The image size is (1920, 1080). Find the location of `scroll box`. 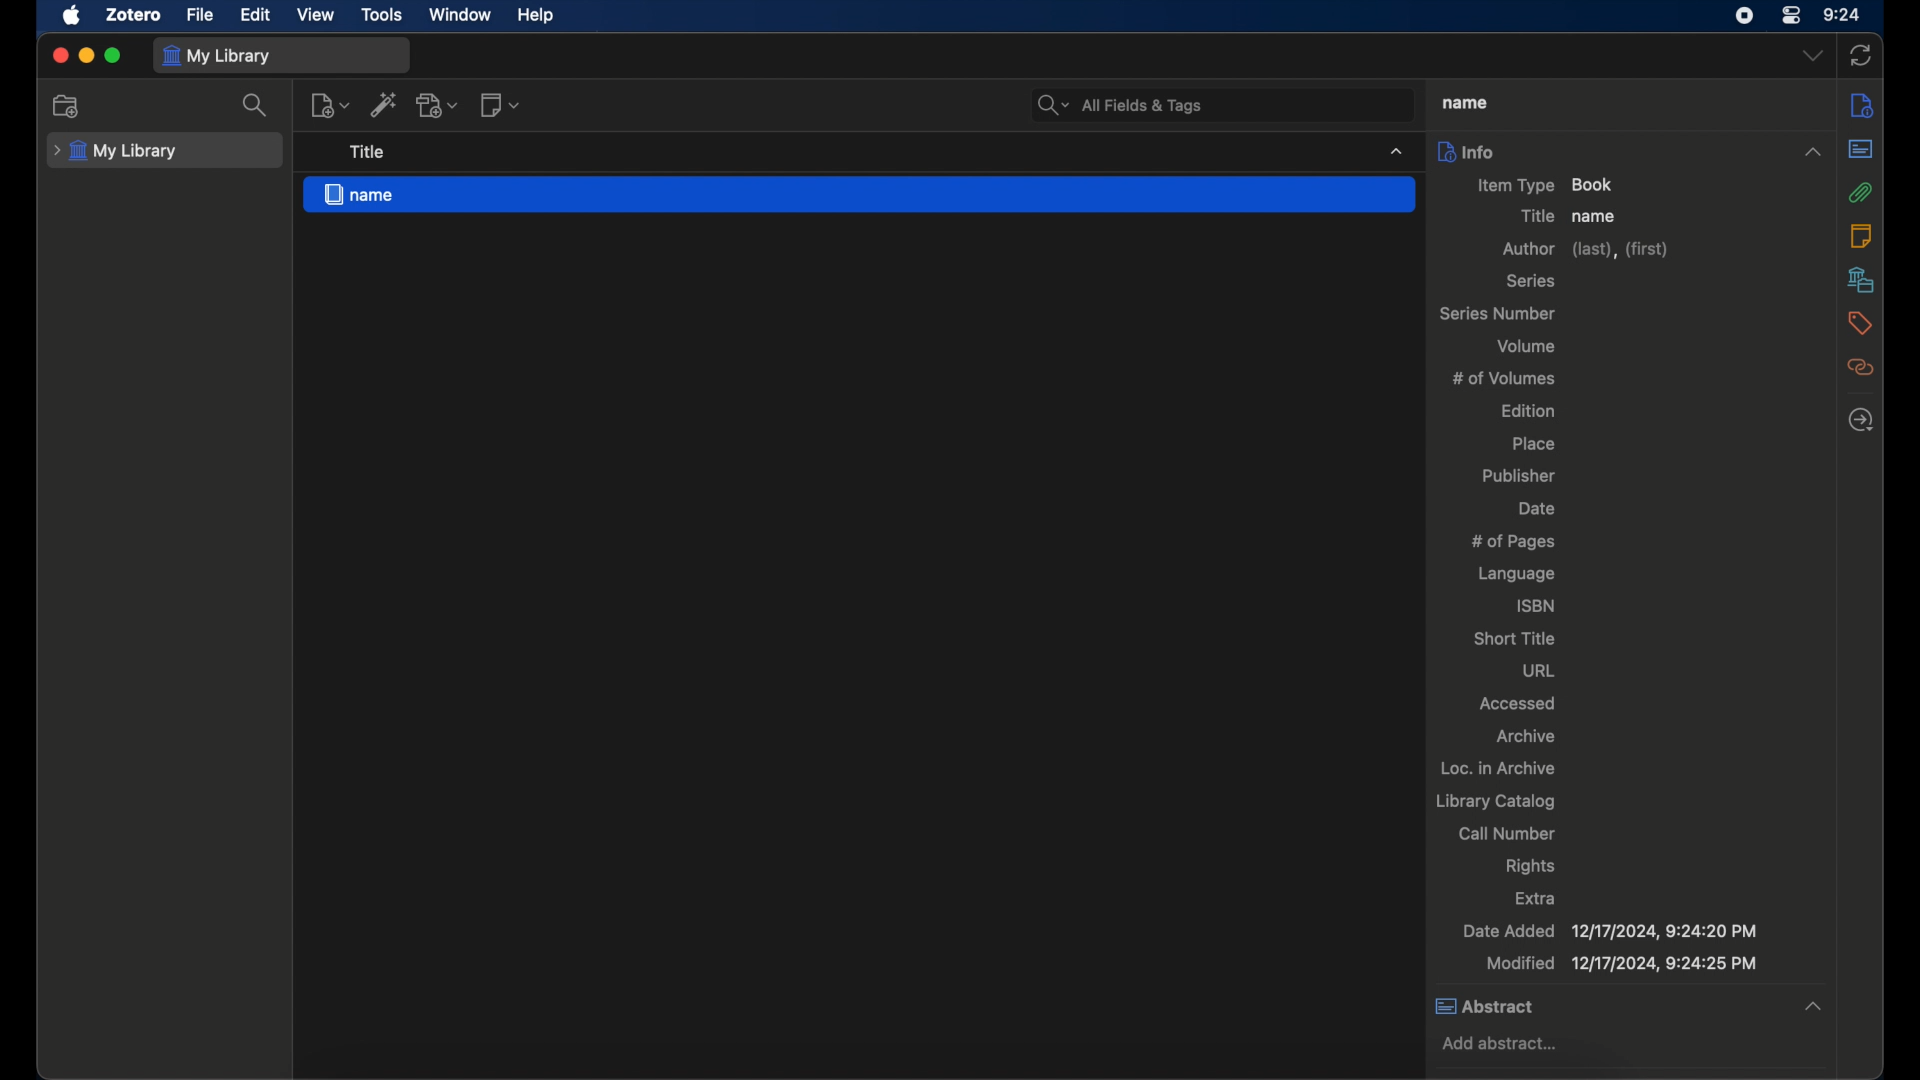

scroll box is located at coordinates (1830, 501).